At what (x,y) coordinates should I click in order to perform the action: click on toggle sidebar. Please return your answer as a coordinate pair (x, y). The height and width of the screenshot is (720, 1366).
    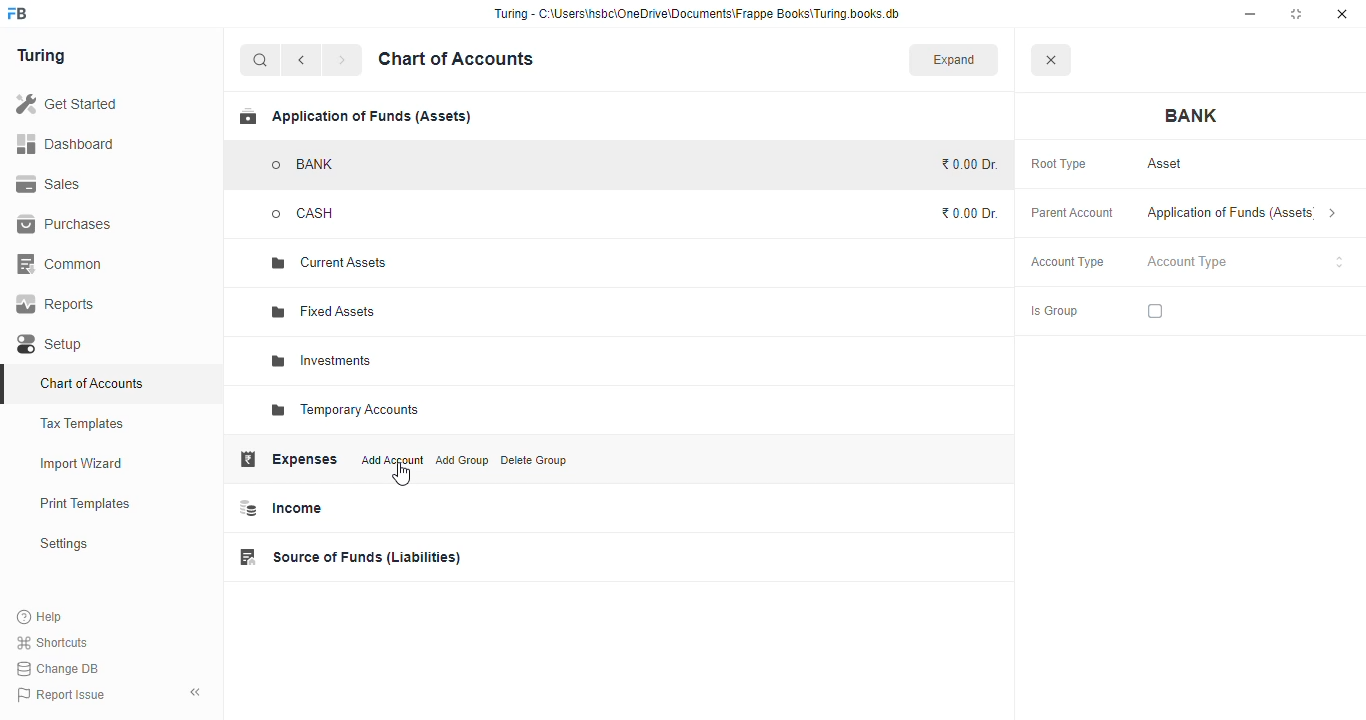
    Looking at the image, I should click on (196, 692).